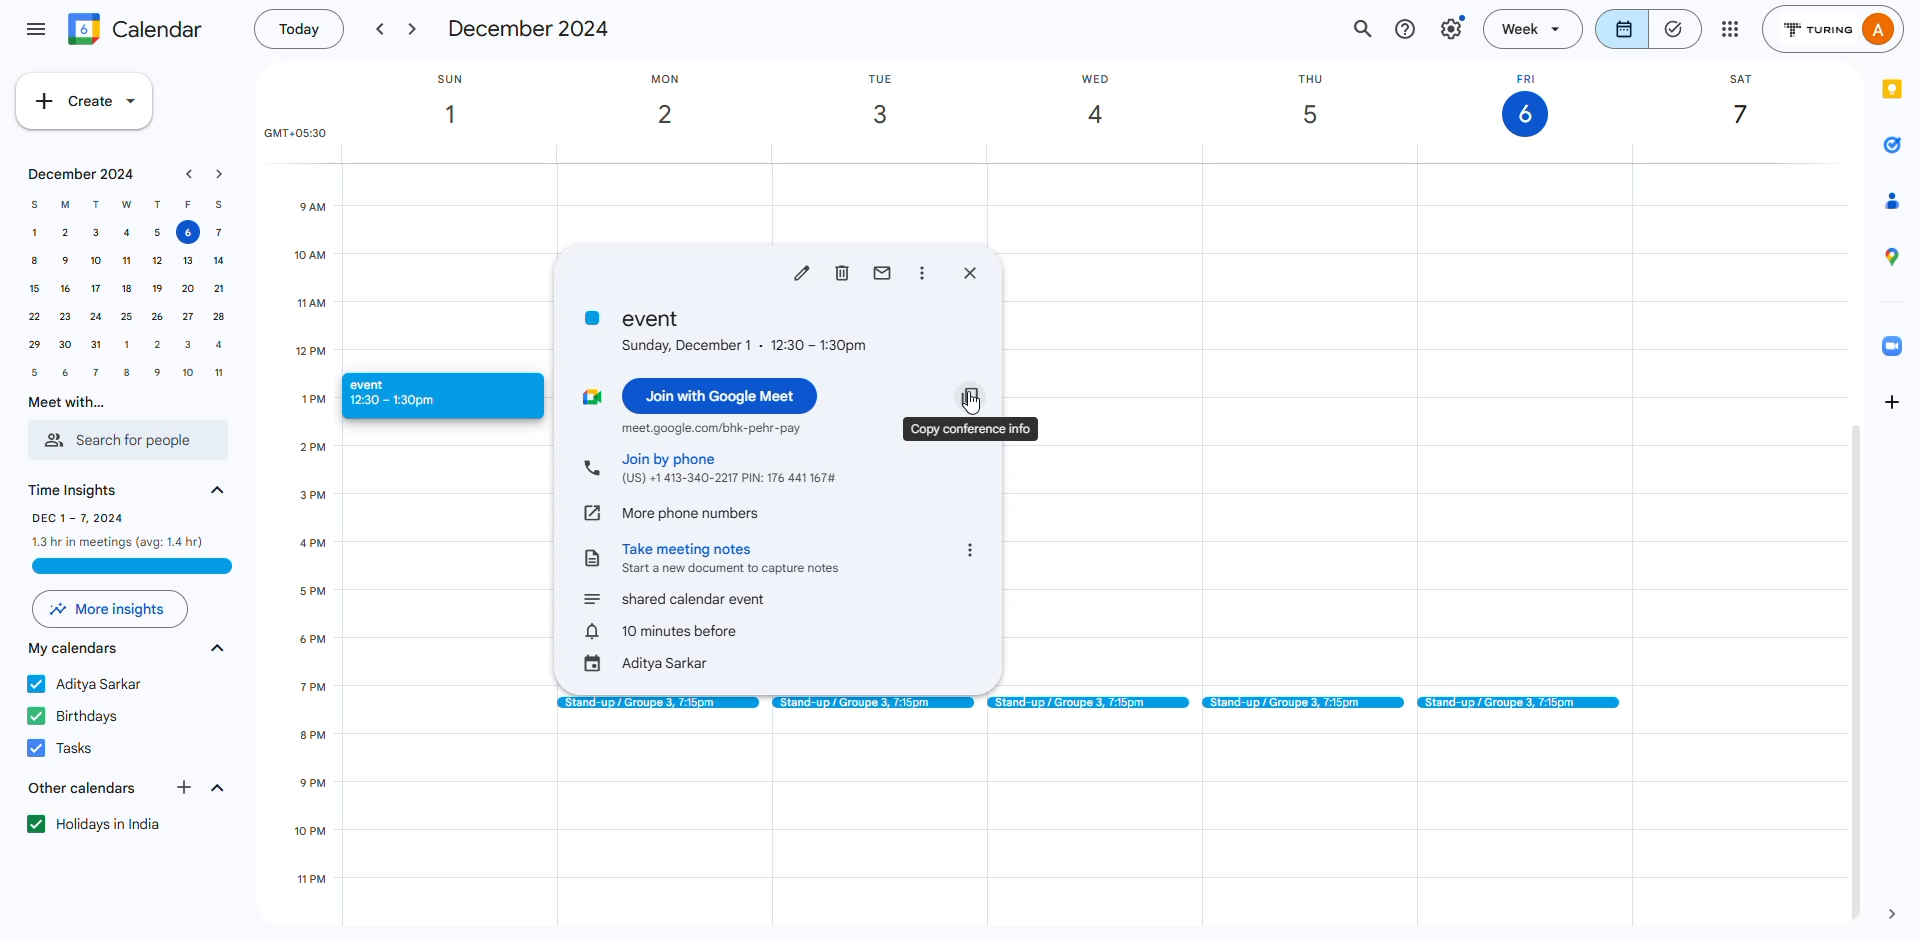 This screenshot has height=940, width=1920. I want to click on 6, so click(187, 234).